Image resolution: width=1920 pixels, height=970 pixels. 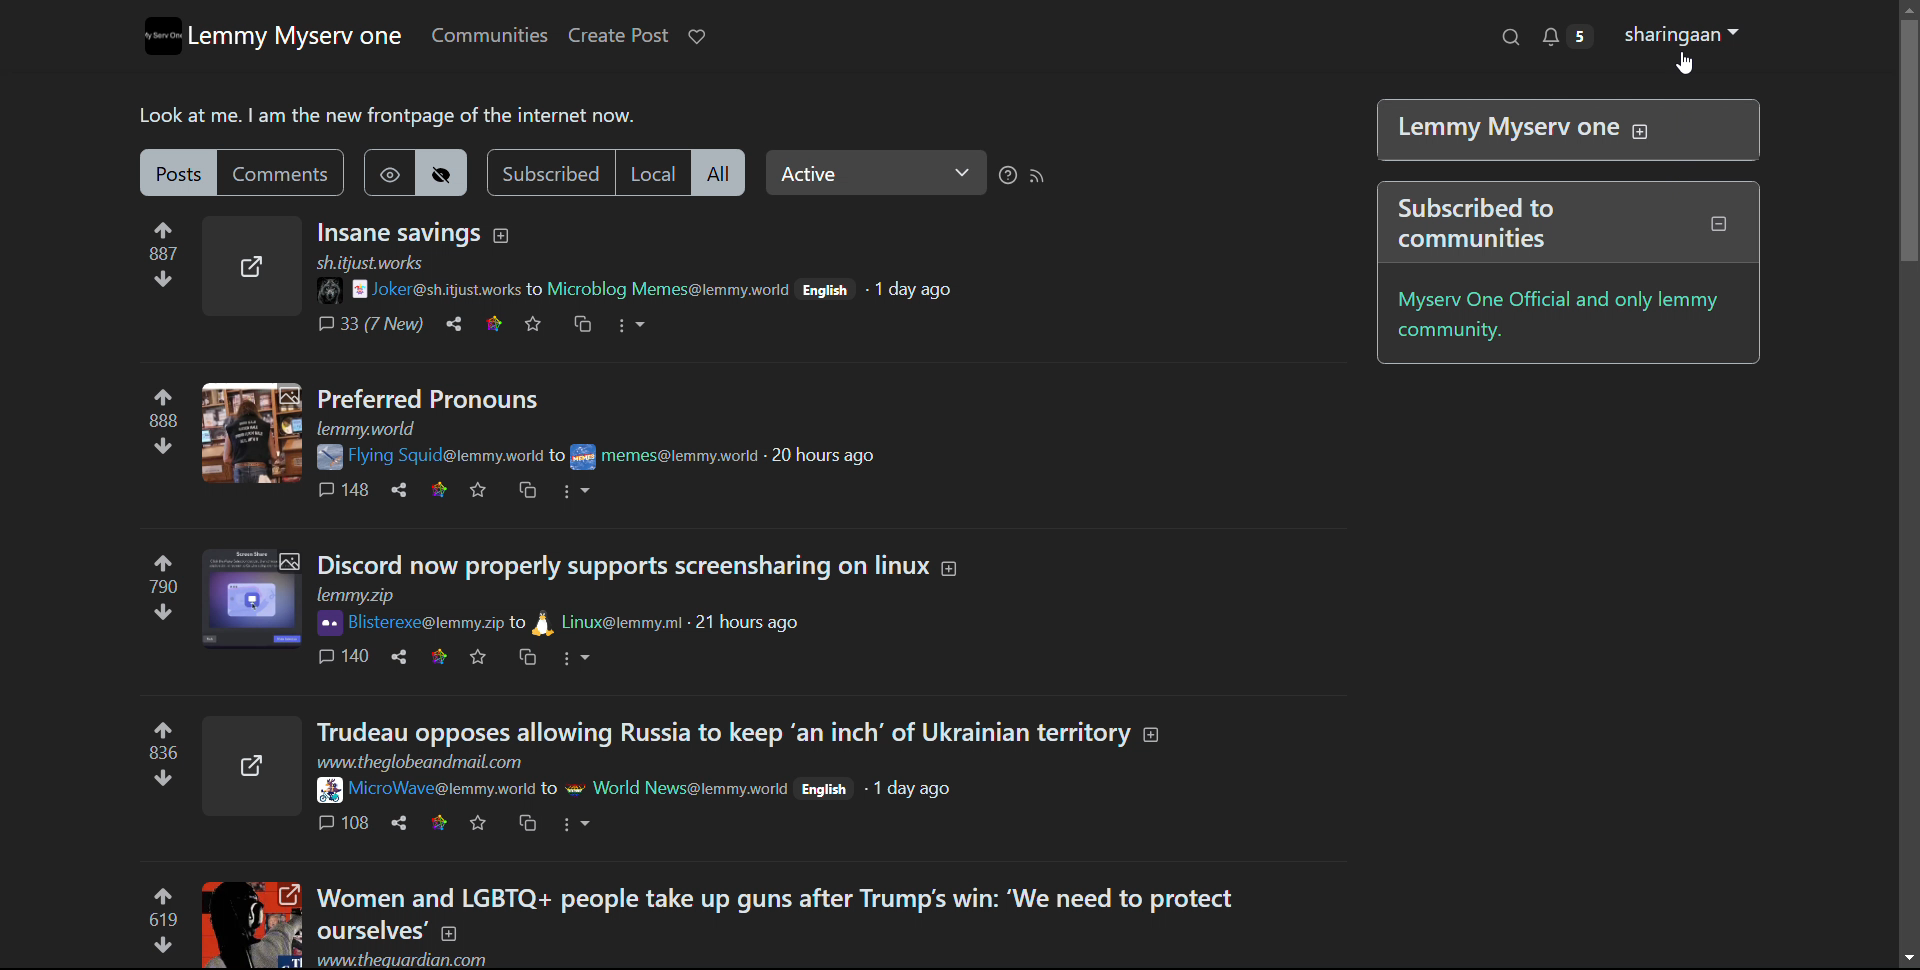 I want to click on expand here, so click(x=250, y=599).